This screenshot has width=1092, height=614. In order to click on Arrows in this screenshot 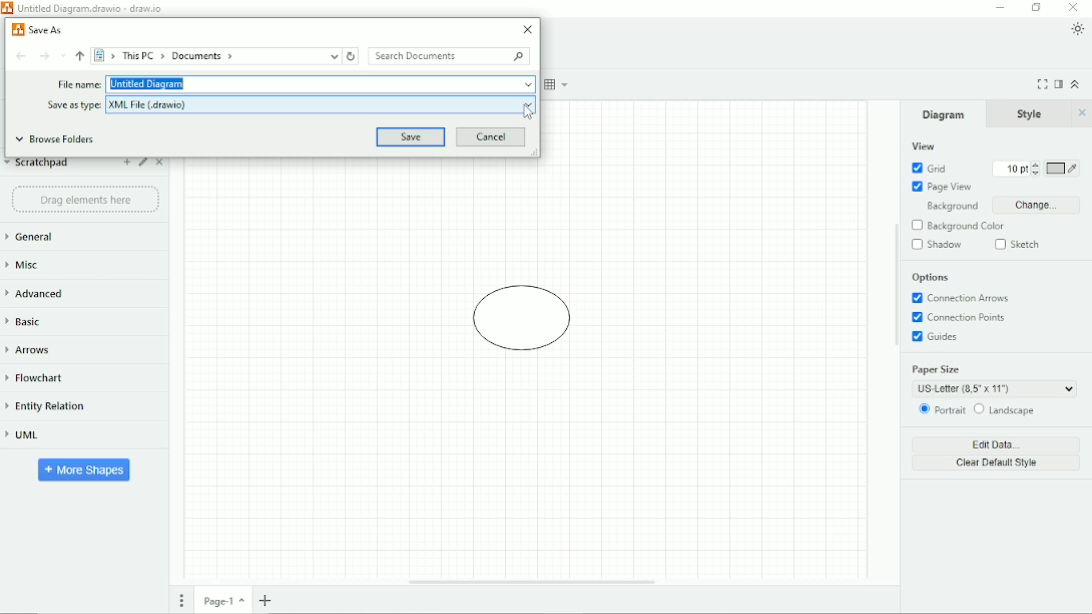, I will do `click(35, 352)`.